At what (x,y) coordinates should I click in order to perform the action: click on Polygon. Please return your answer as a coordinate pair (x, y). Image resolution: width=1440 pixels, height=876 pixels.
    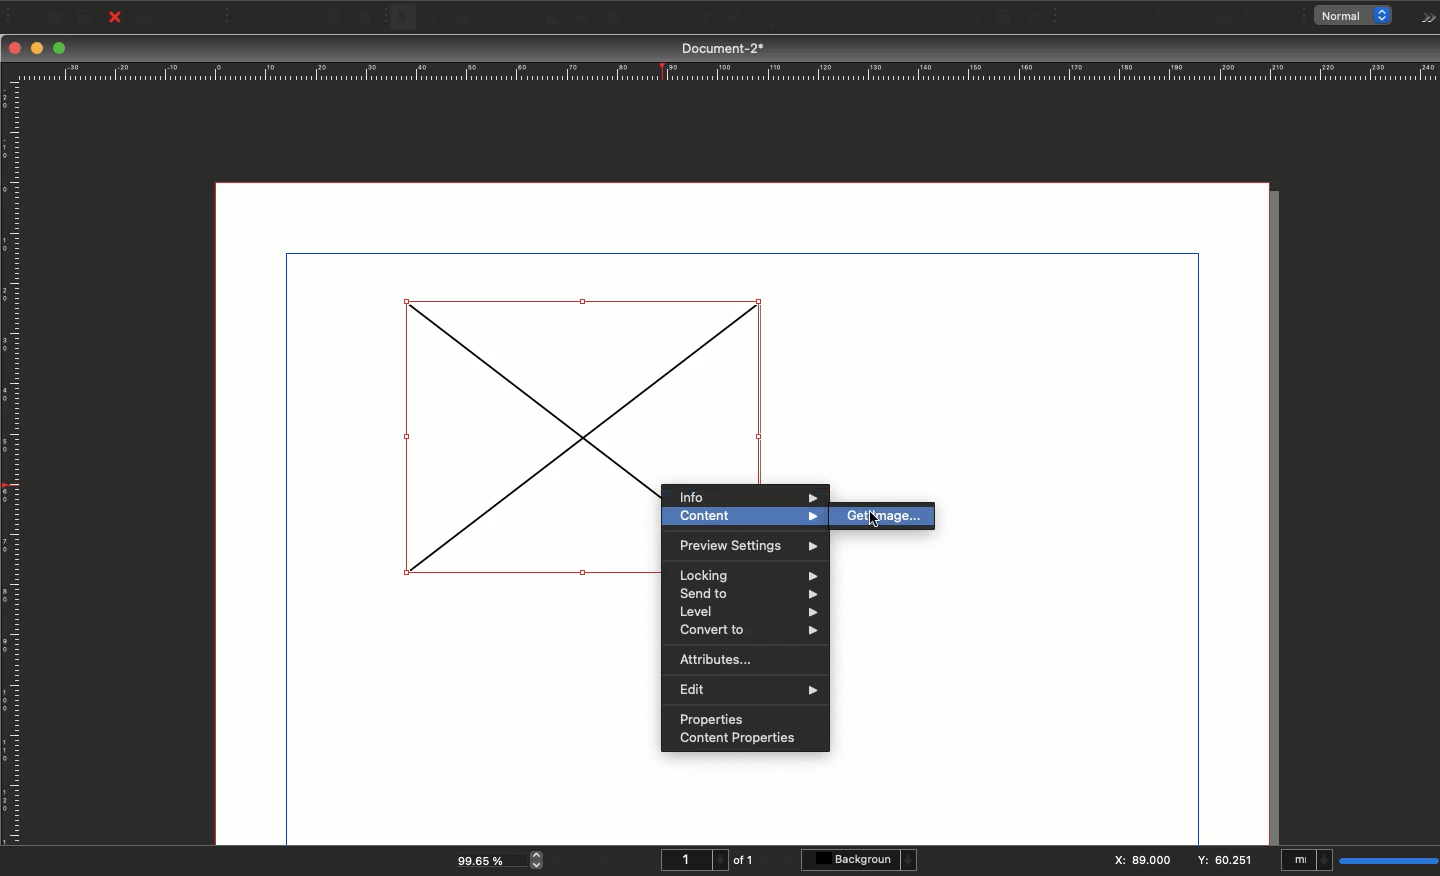
    Looking at the image, I should click on (583, 19).